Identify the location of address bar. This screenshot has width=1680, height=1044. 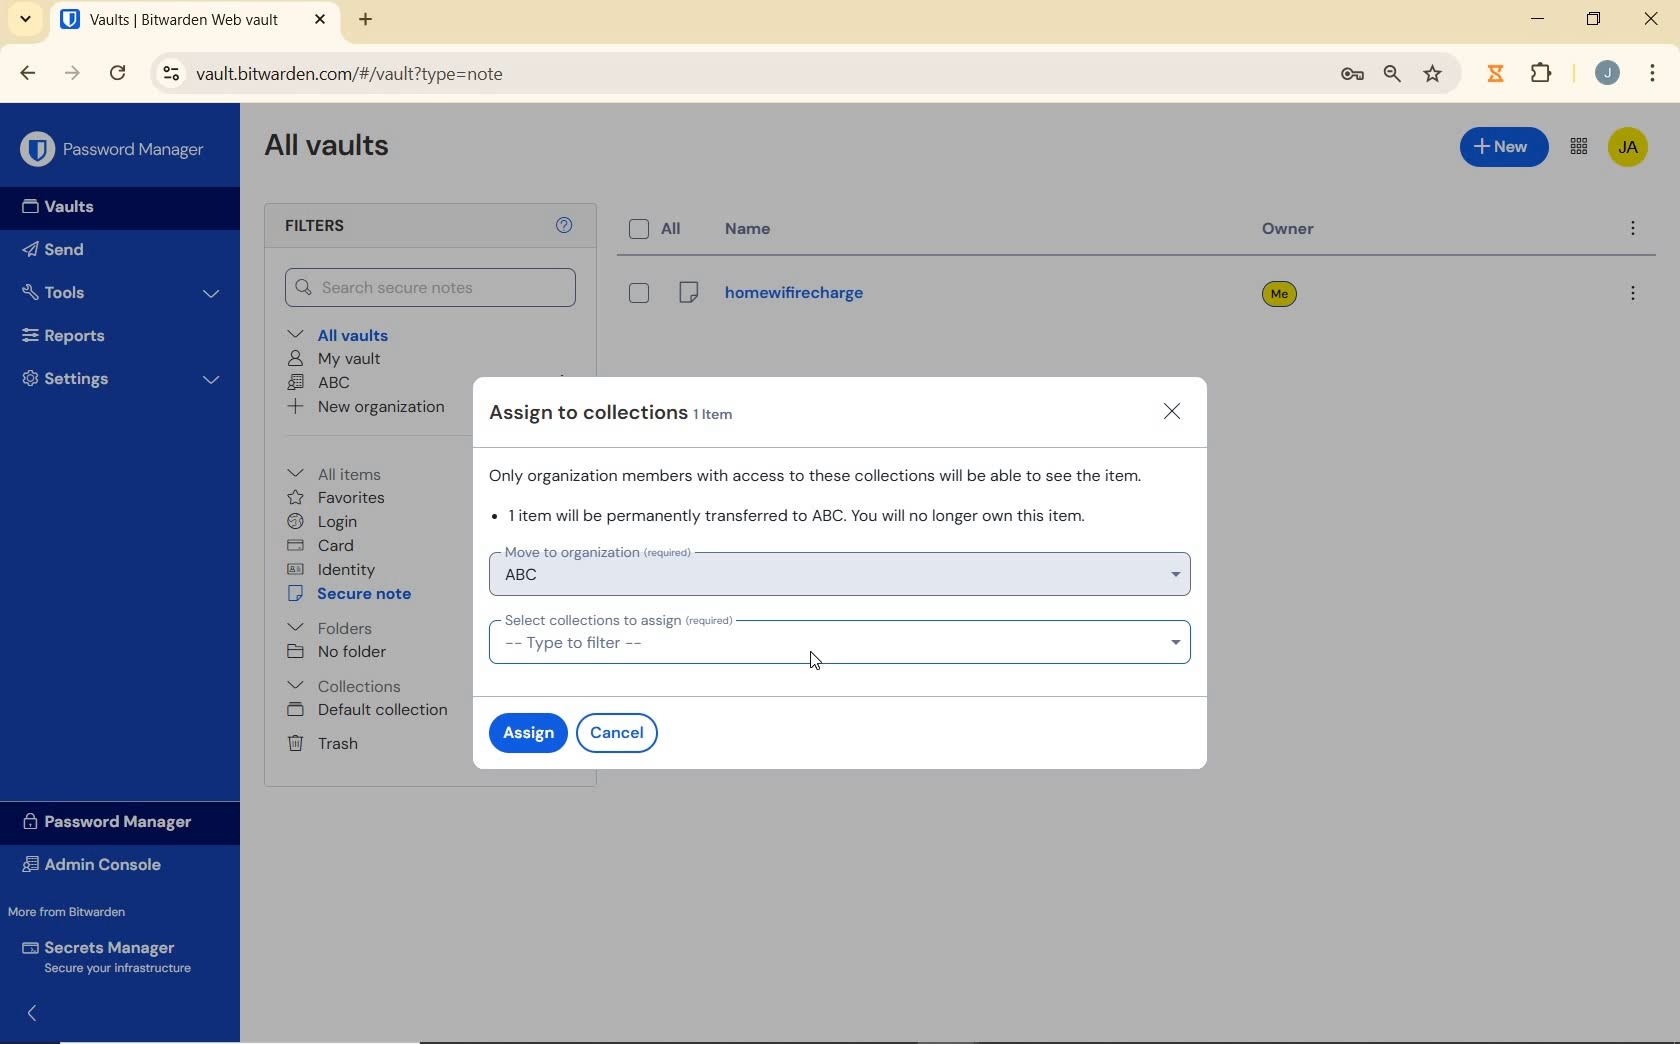
(730, 75).